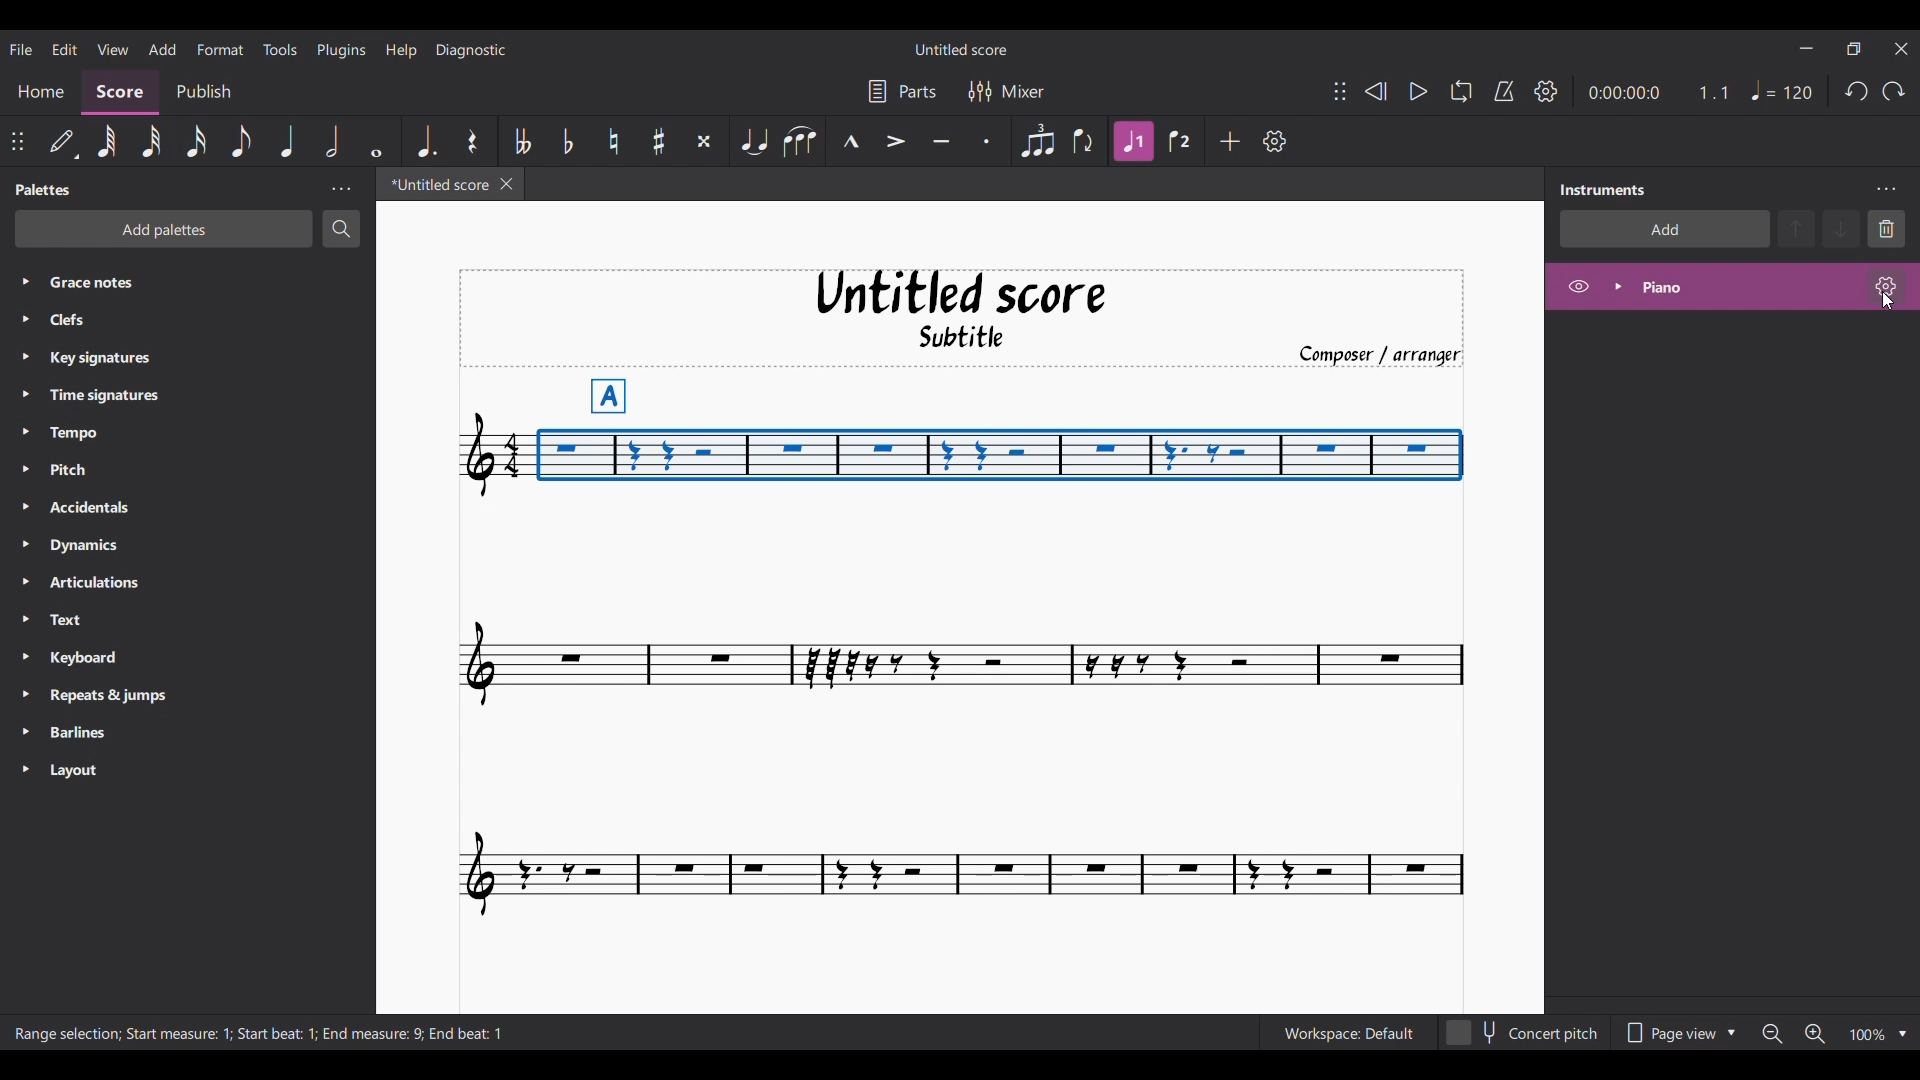  Describe the element at coordinates (114, 468) in the screenshot. I see `Pitch` at that location.